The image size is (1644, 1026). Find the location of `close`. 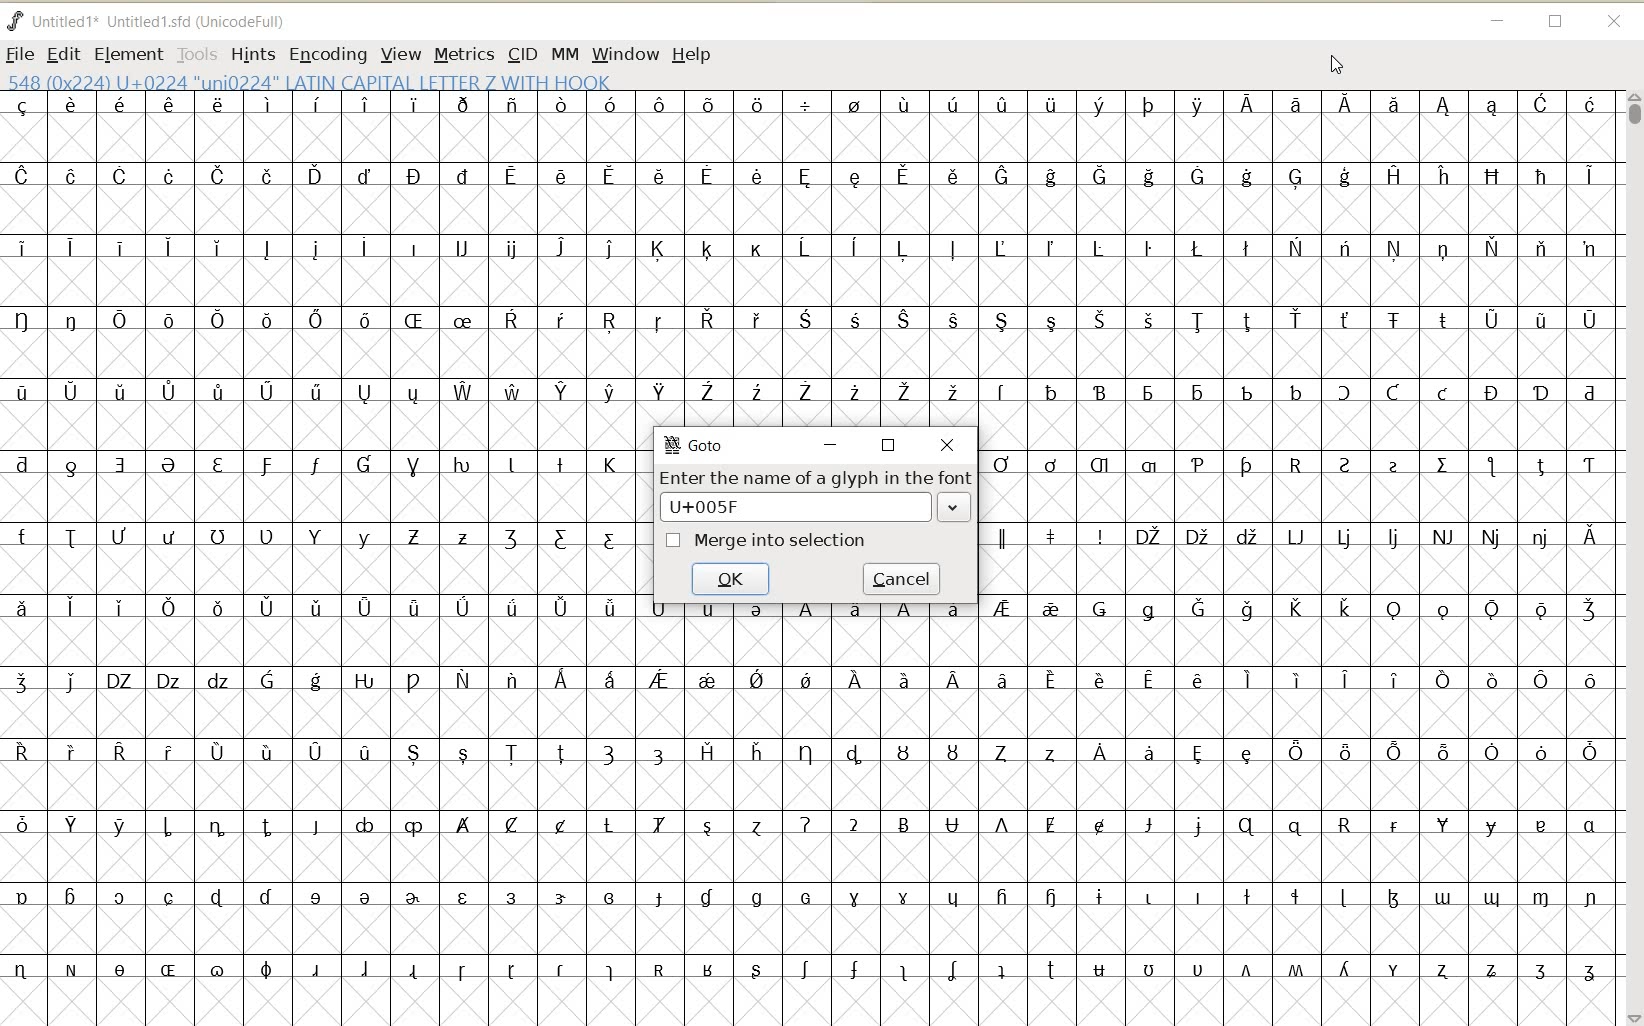

close is located at coordinates (950, 446).